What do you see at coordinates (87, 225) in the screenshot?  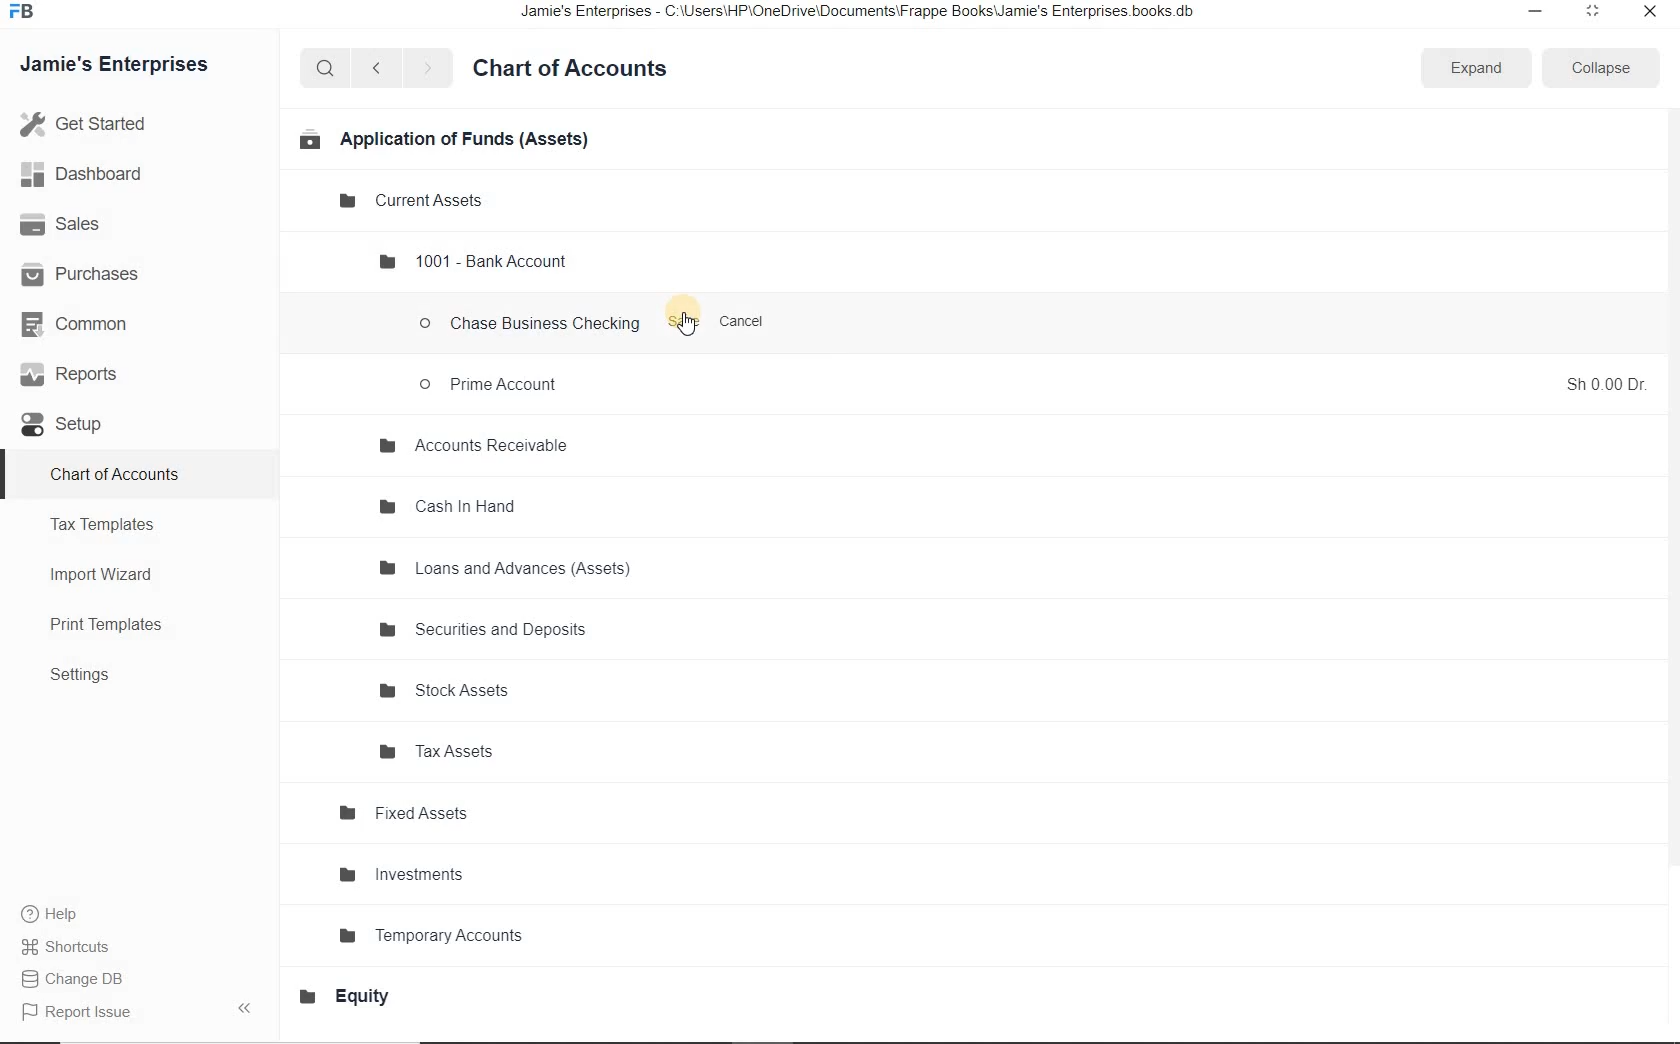 I see `Sales` at bounding box center [87, 225].